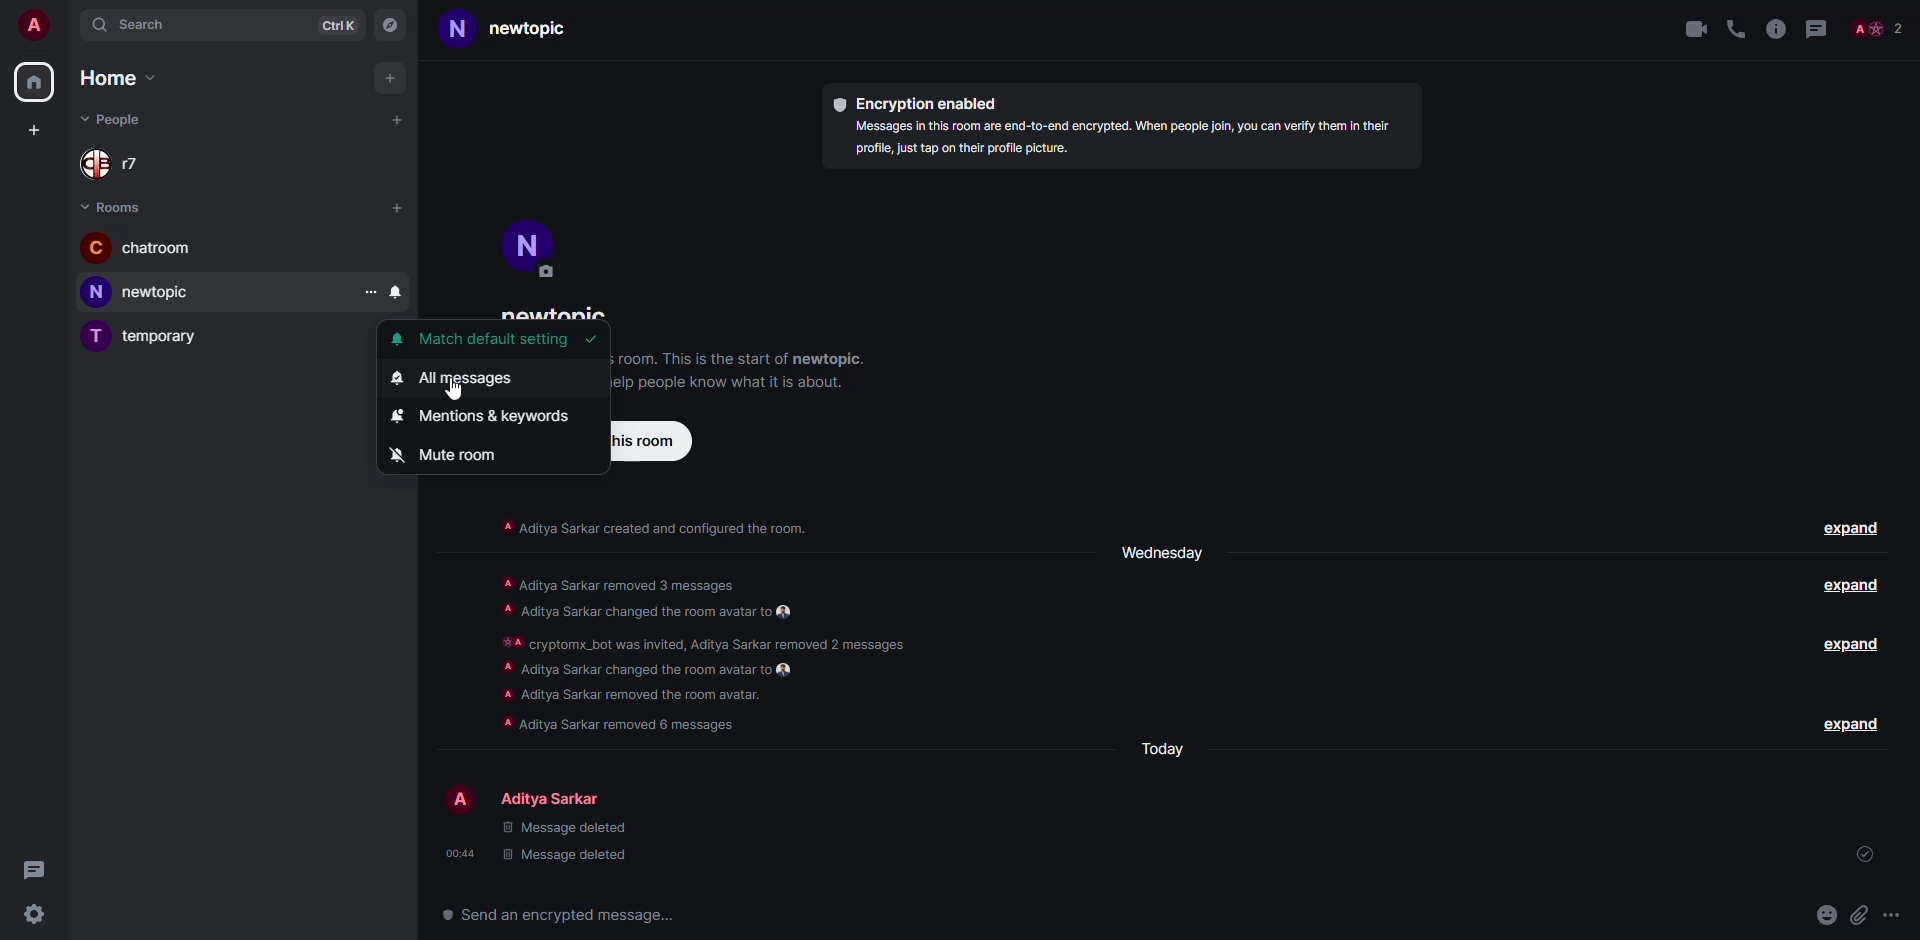 The height and width of the screenshot is (940, 1920). What do you see at coordinates (1854, 585) in the screenshot?
I see `expand` at bounding box center [1854, 585].